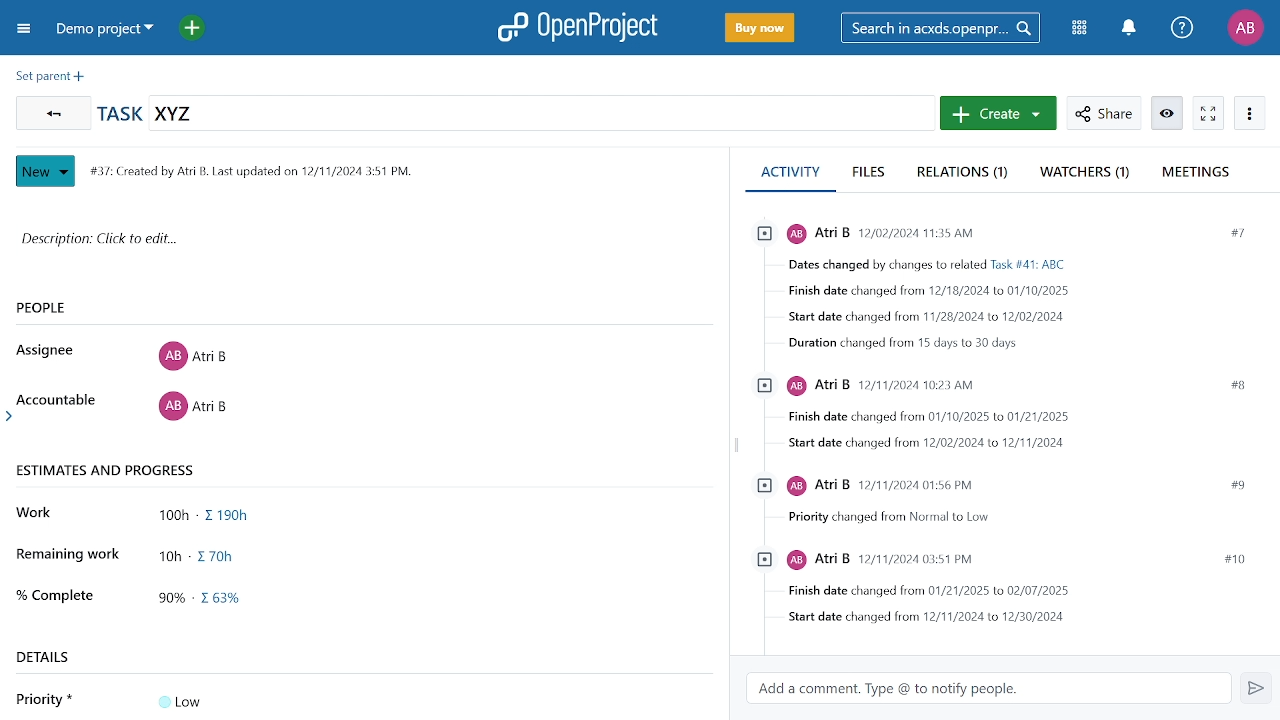 The height and width of the screenshot is (720, 1280). What do you see at coordinates (106, 31) in the screenshot?
I see `Projects` at bounding box center [106, 31].